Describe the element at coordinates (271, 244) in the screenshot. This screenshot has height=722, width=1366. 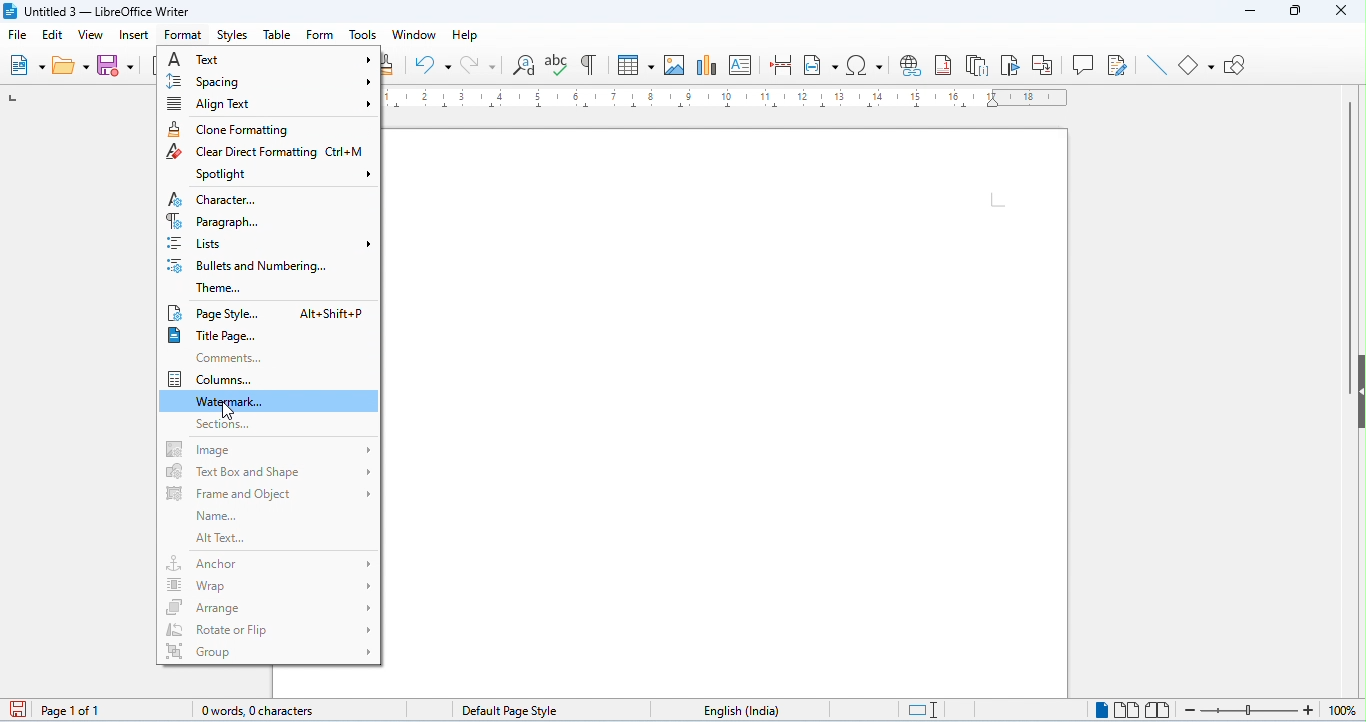
I see `list` at that location.